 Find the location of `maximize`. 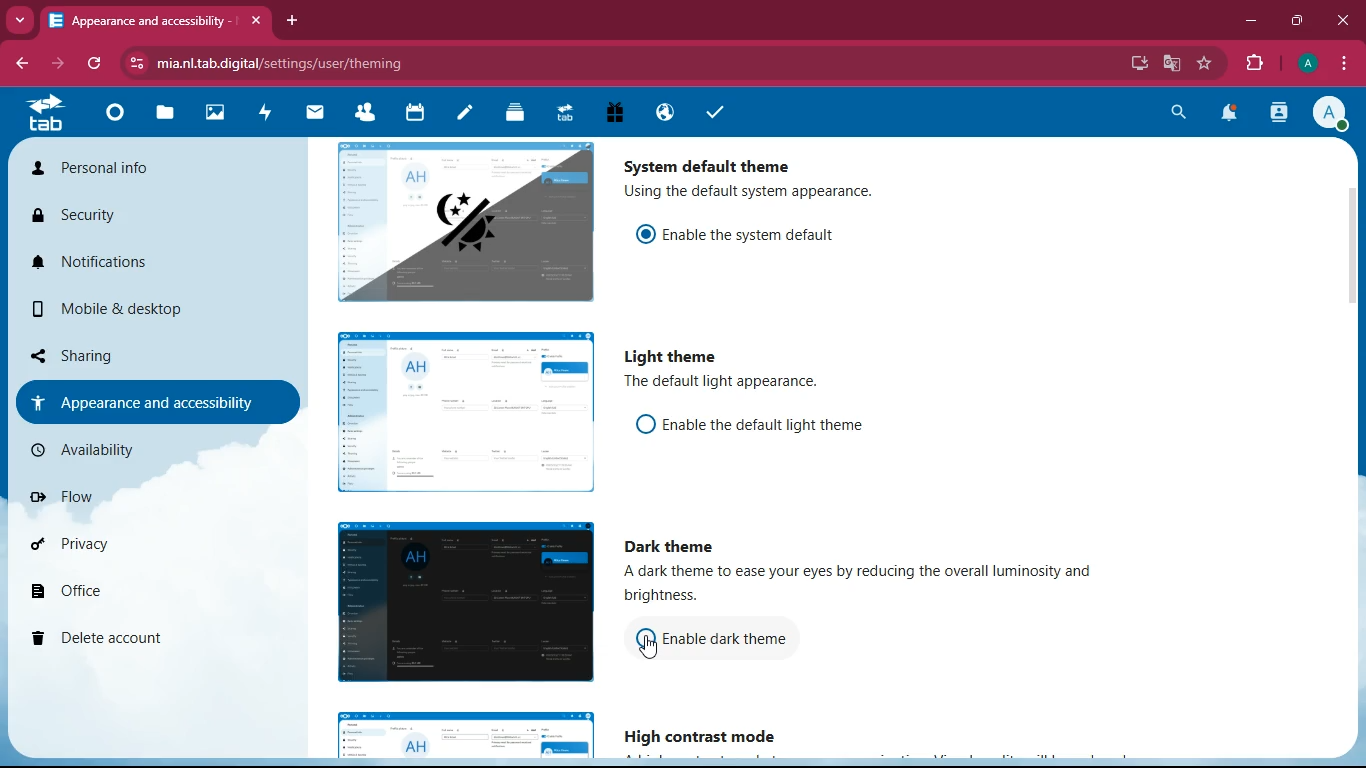

maximize is located at coordinates (1299, 21).